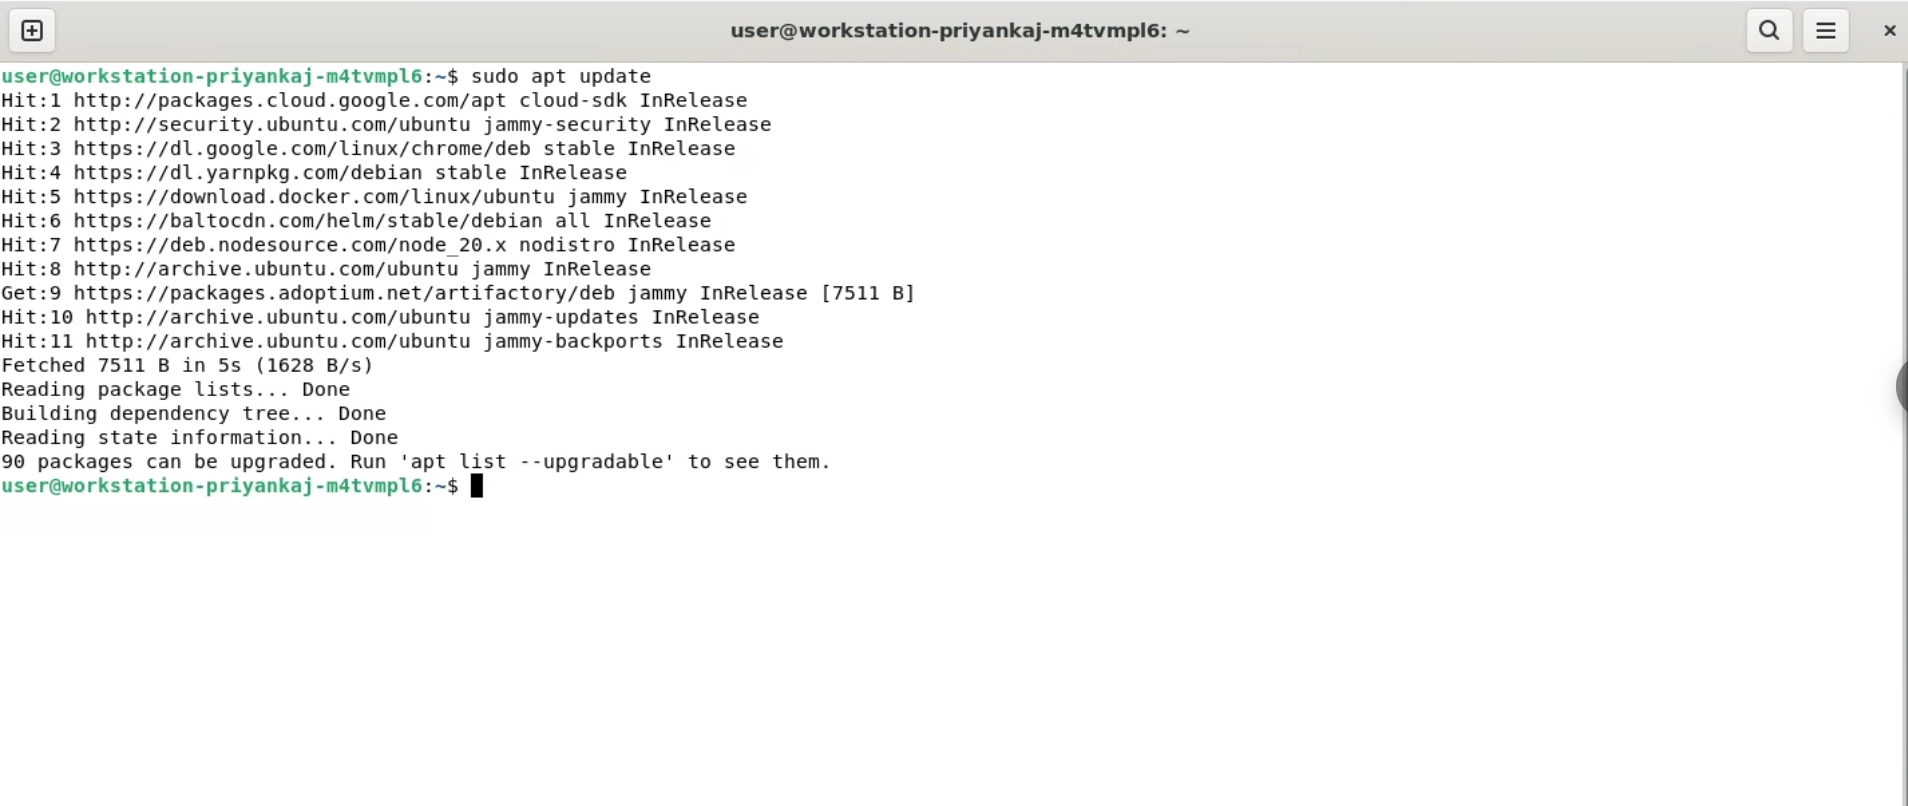 The height and width of the screenshot is (806, 1908). What do you see at coordinates (968, 32) in the screenshot?
I see `user@workstation-priyankaj-m4tvmplé: ~` at bounding box center [968, 32].